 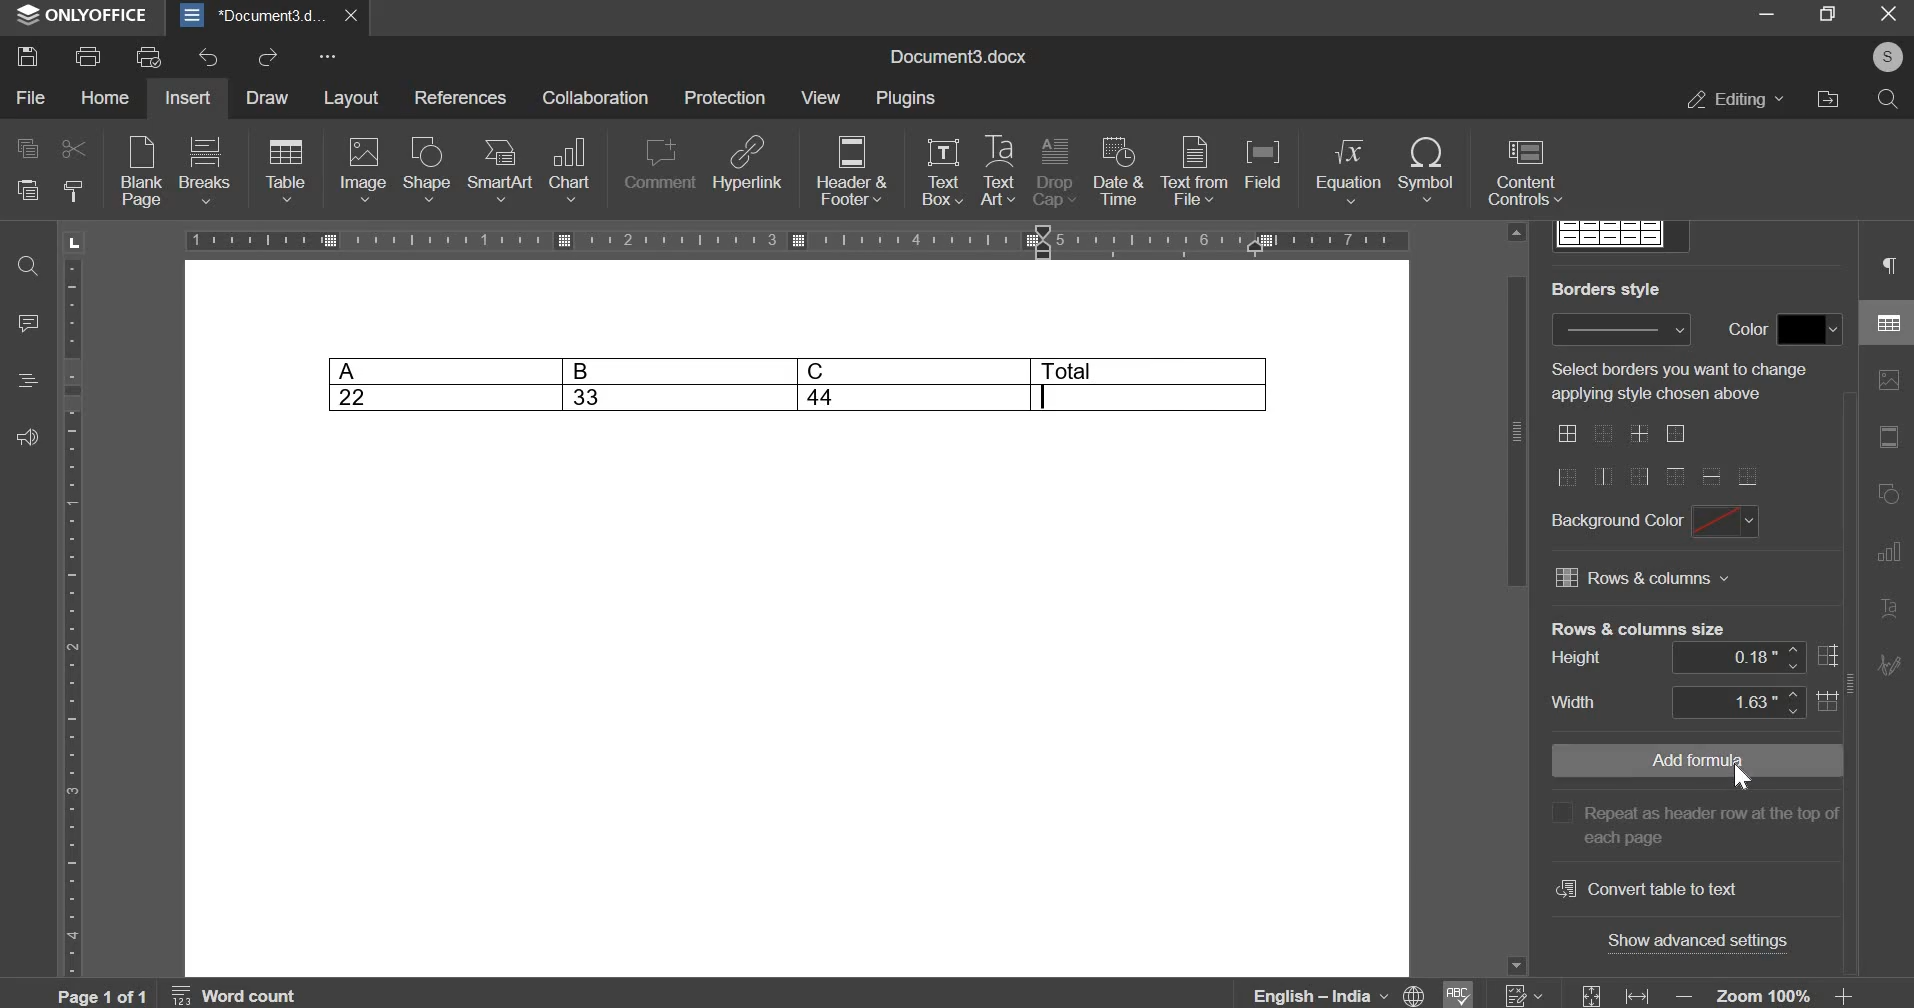 I want to click on Document3.docx, so click(x=956, y=57).